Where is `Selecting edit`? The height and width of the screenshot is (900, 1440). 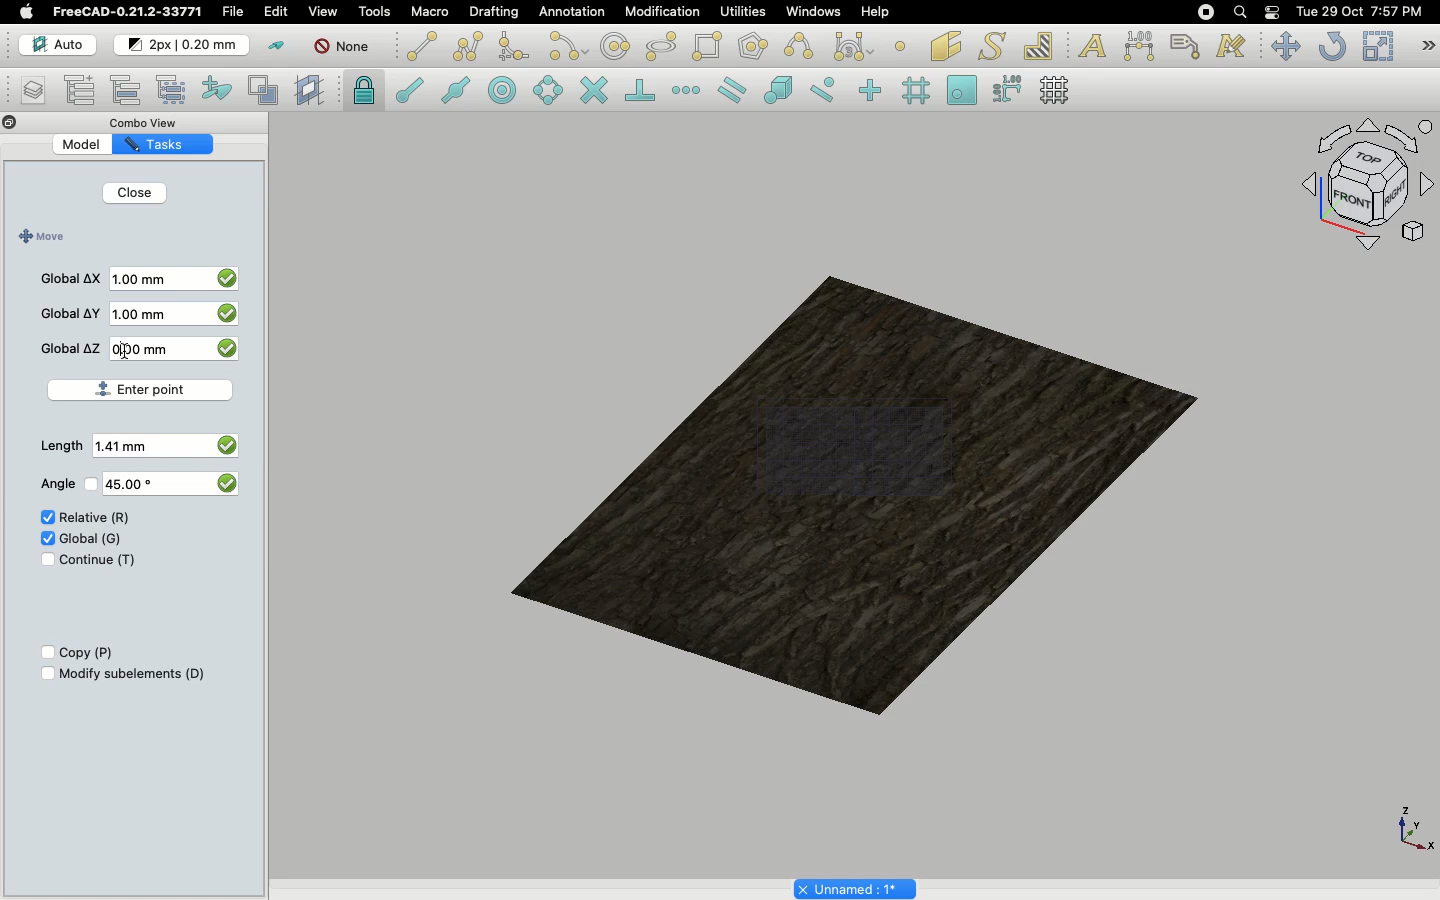
Selecting edit is located at coordinates (280, 13).